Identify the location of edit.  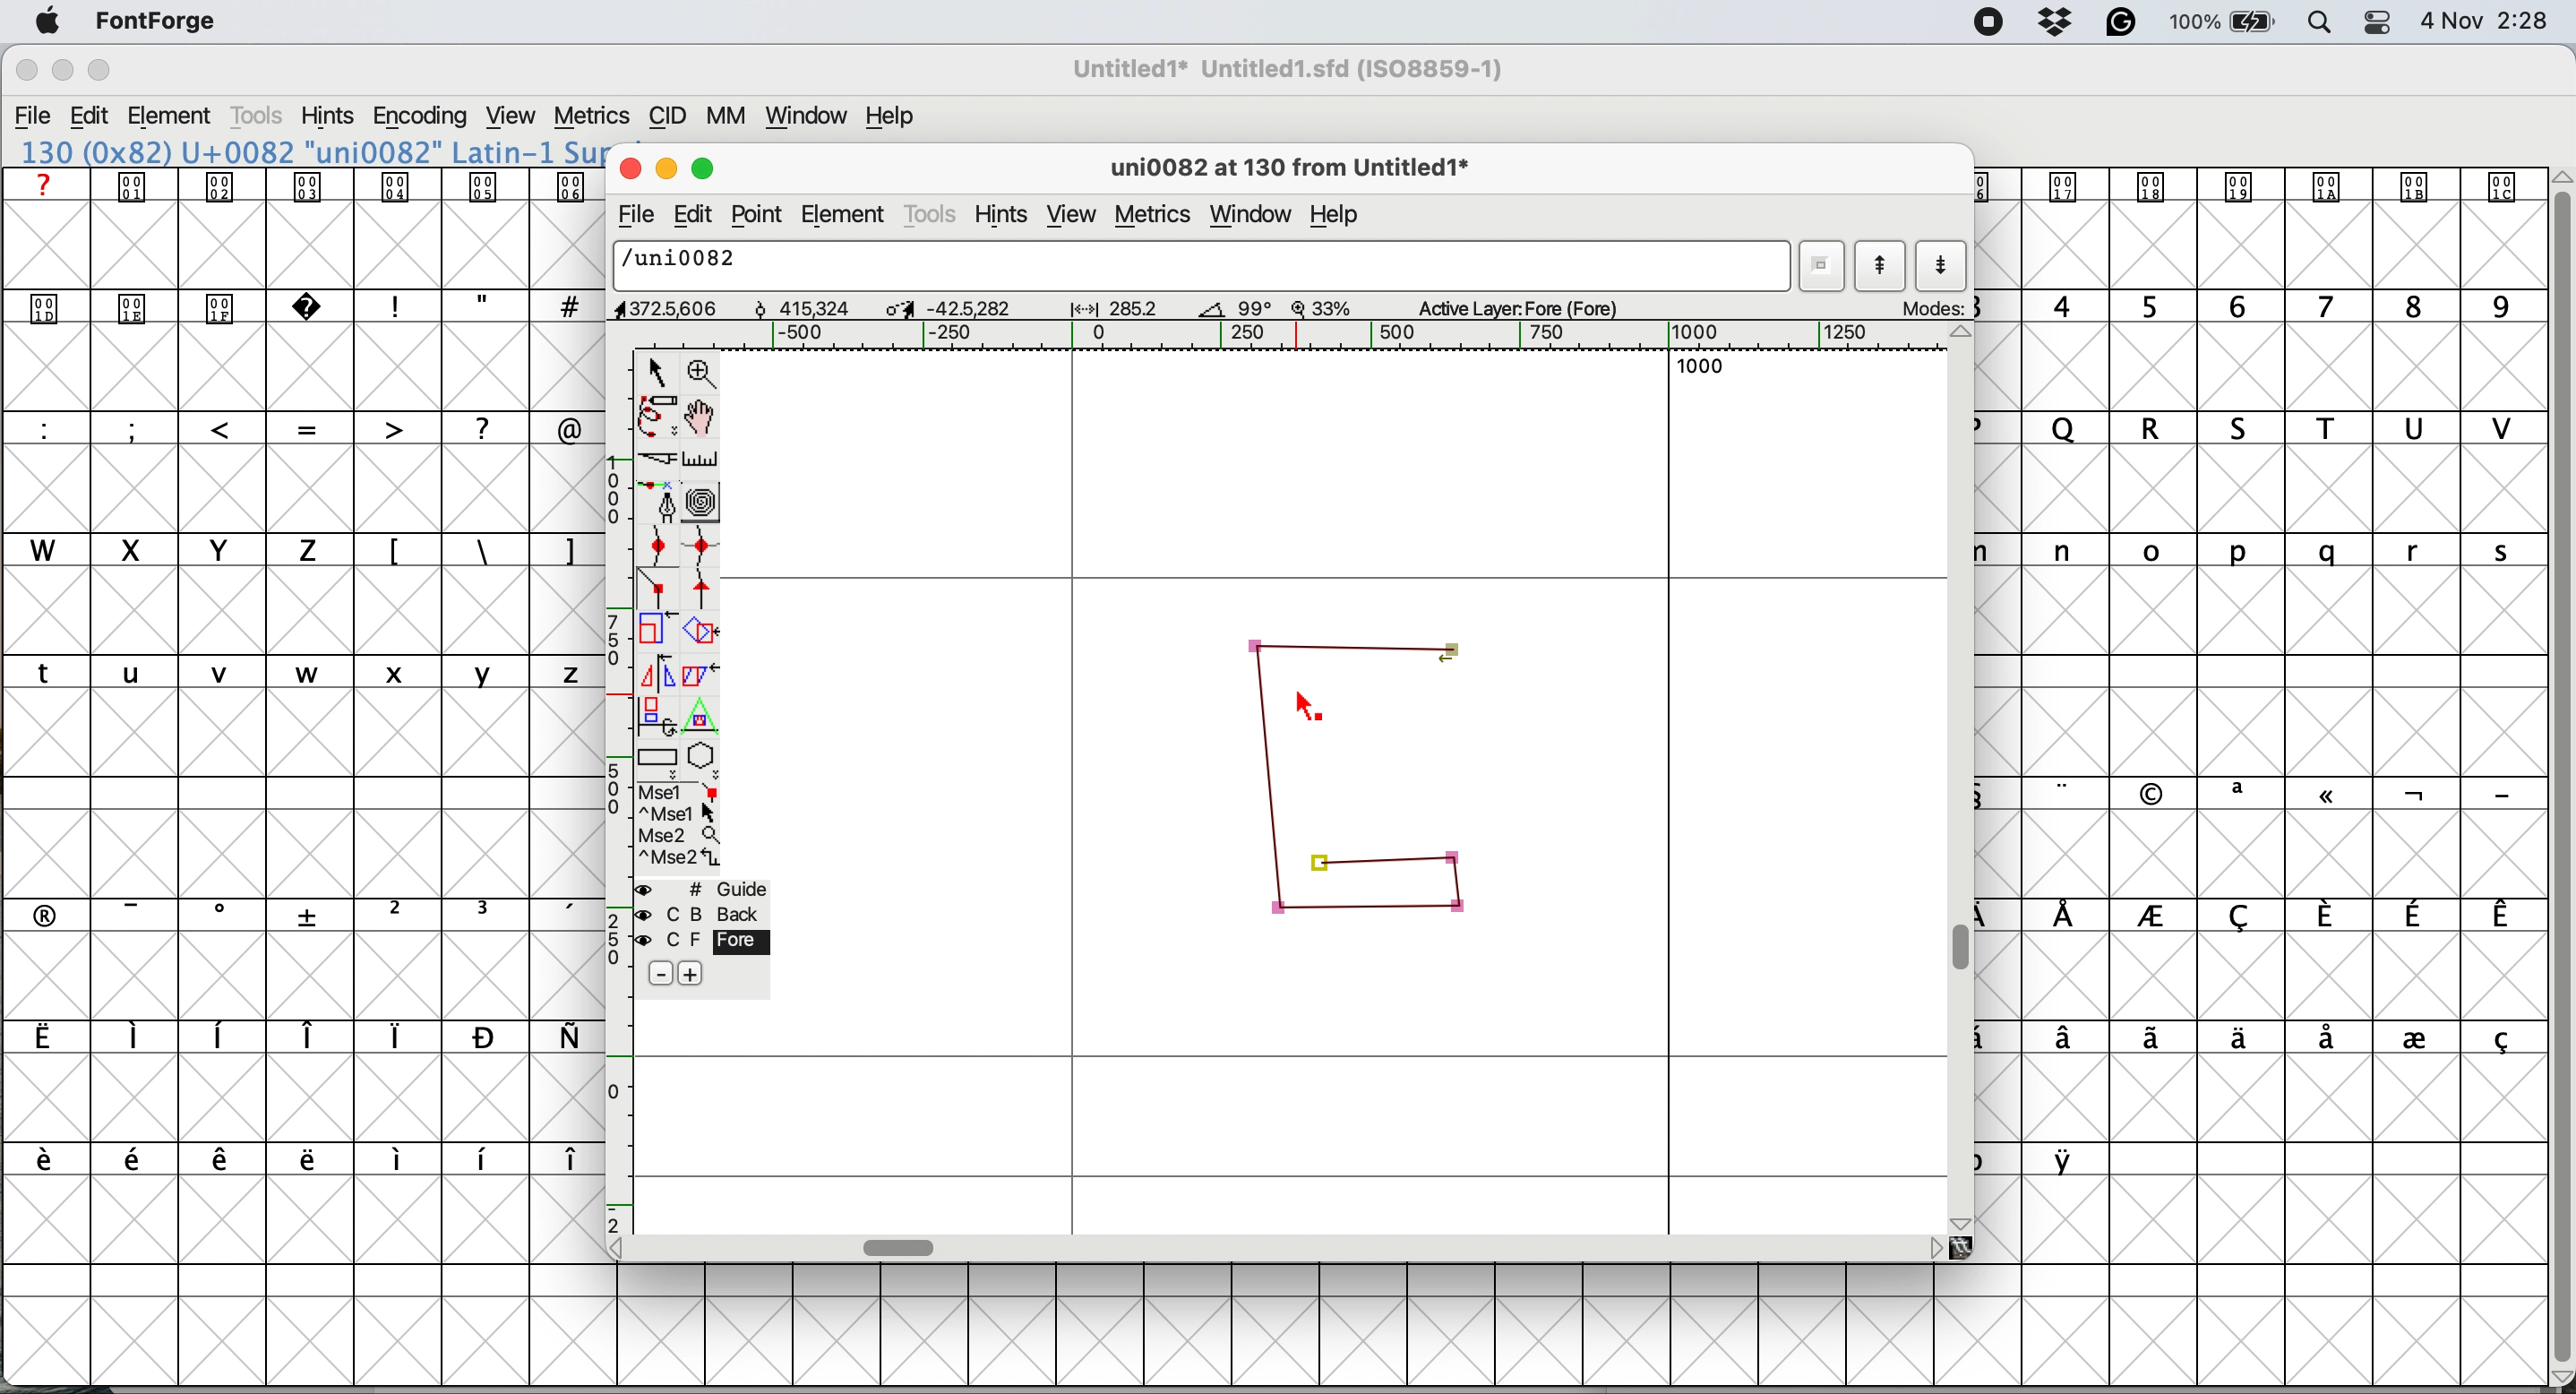
(691, 216).